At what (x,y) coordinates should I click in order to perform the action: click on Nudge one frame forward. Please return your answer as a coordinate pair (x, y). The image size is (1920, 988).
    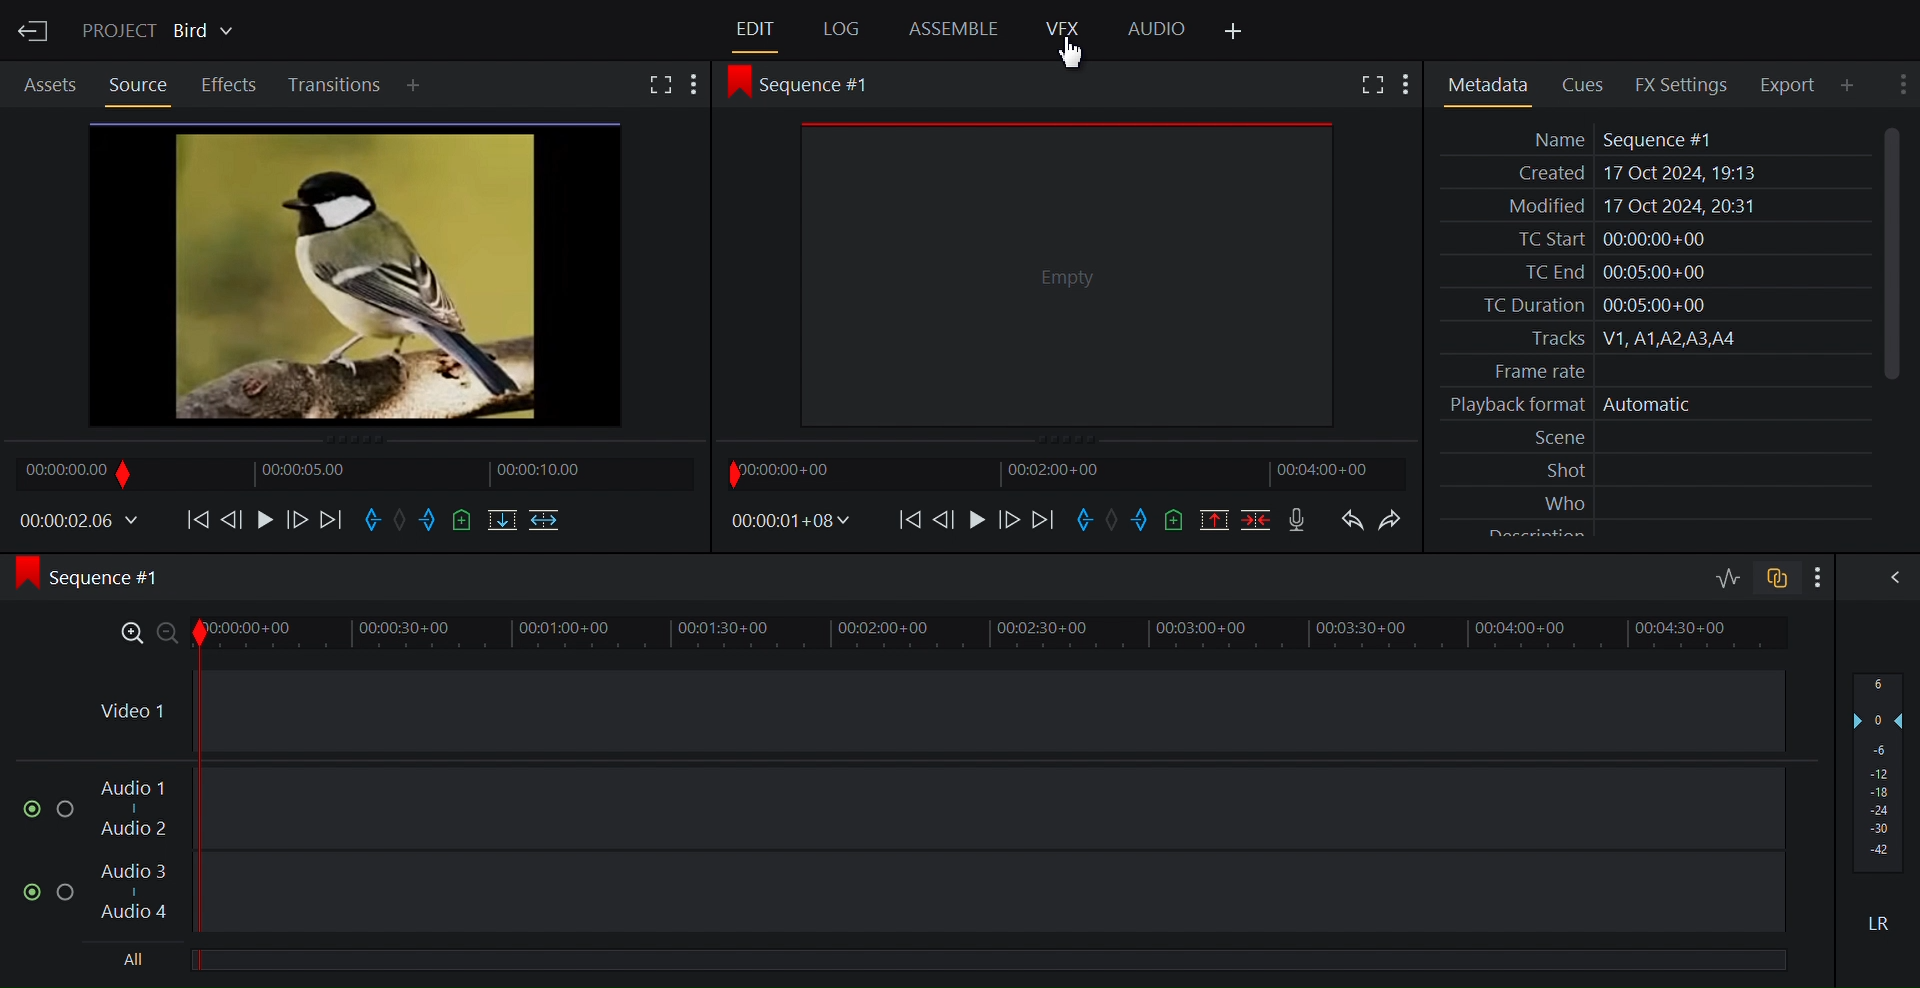
    Looking at the image, I should click on (295, 519).